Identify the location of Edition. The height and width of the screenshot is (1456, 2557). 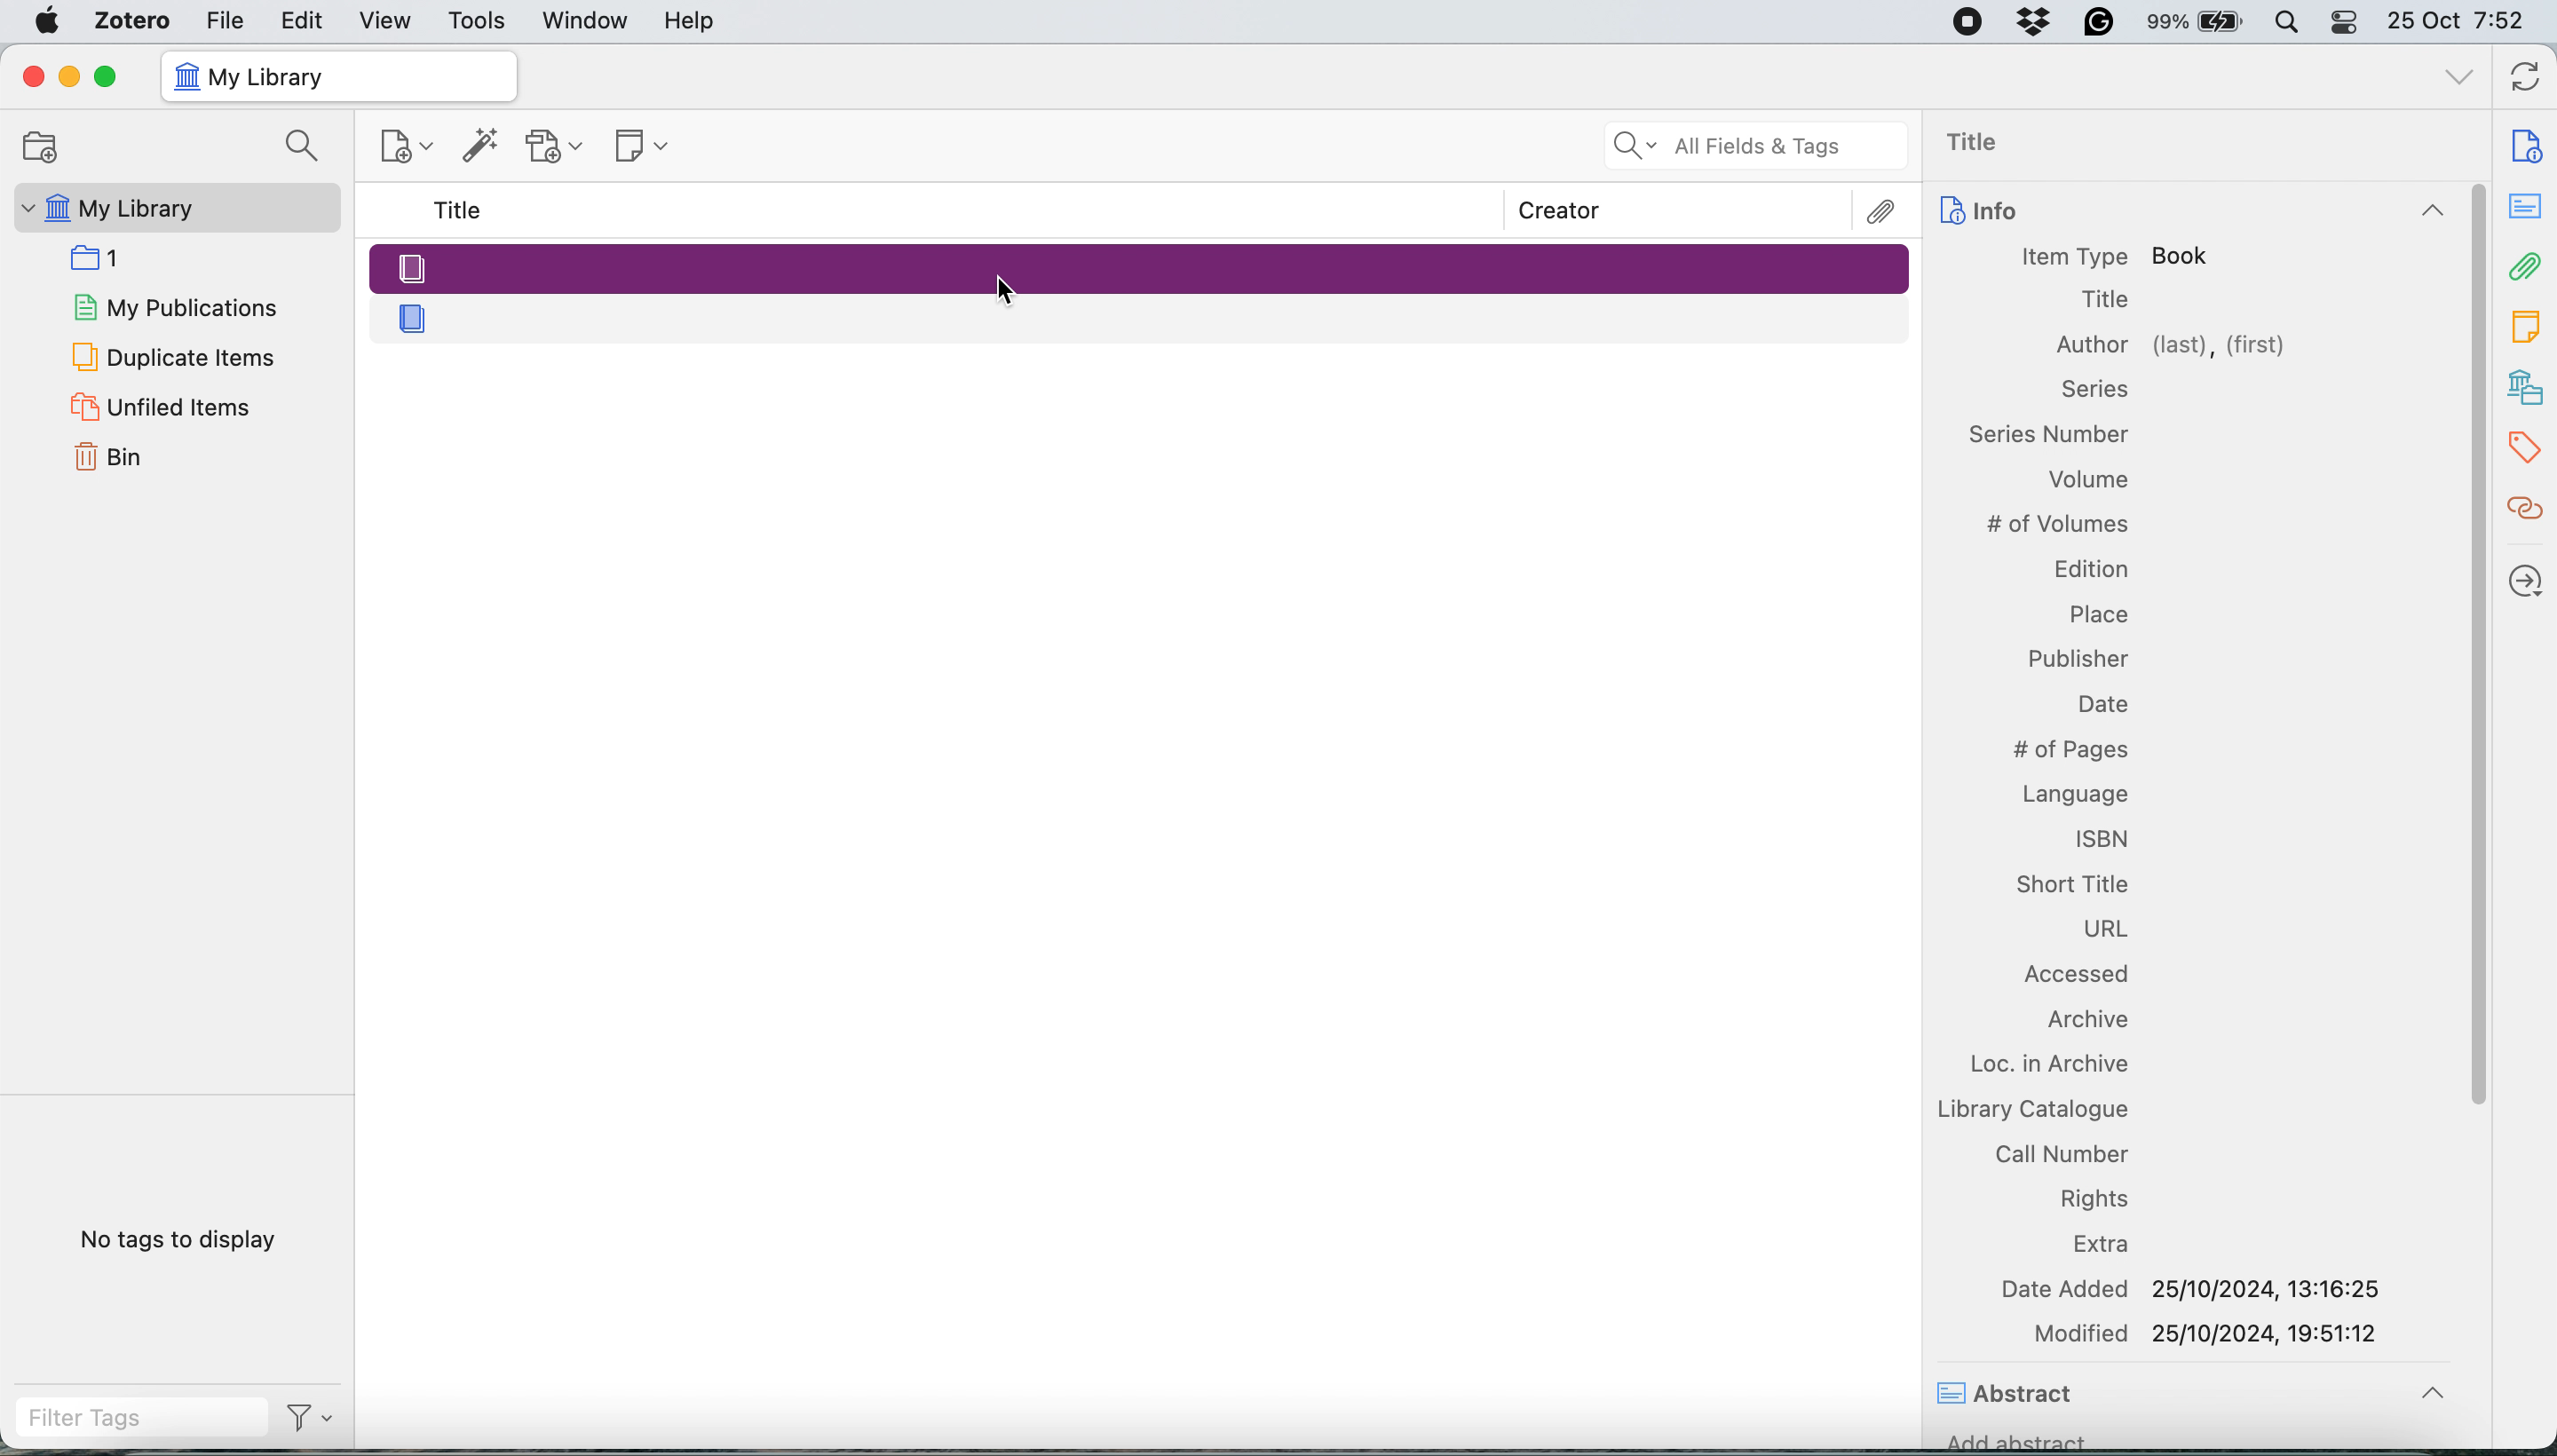
(2089, 567).